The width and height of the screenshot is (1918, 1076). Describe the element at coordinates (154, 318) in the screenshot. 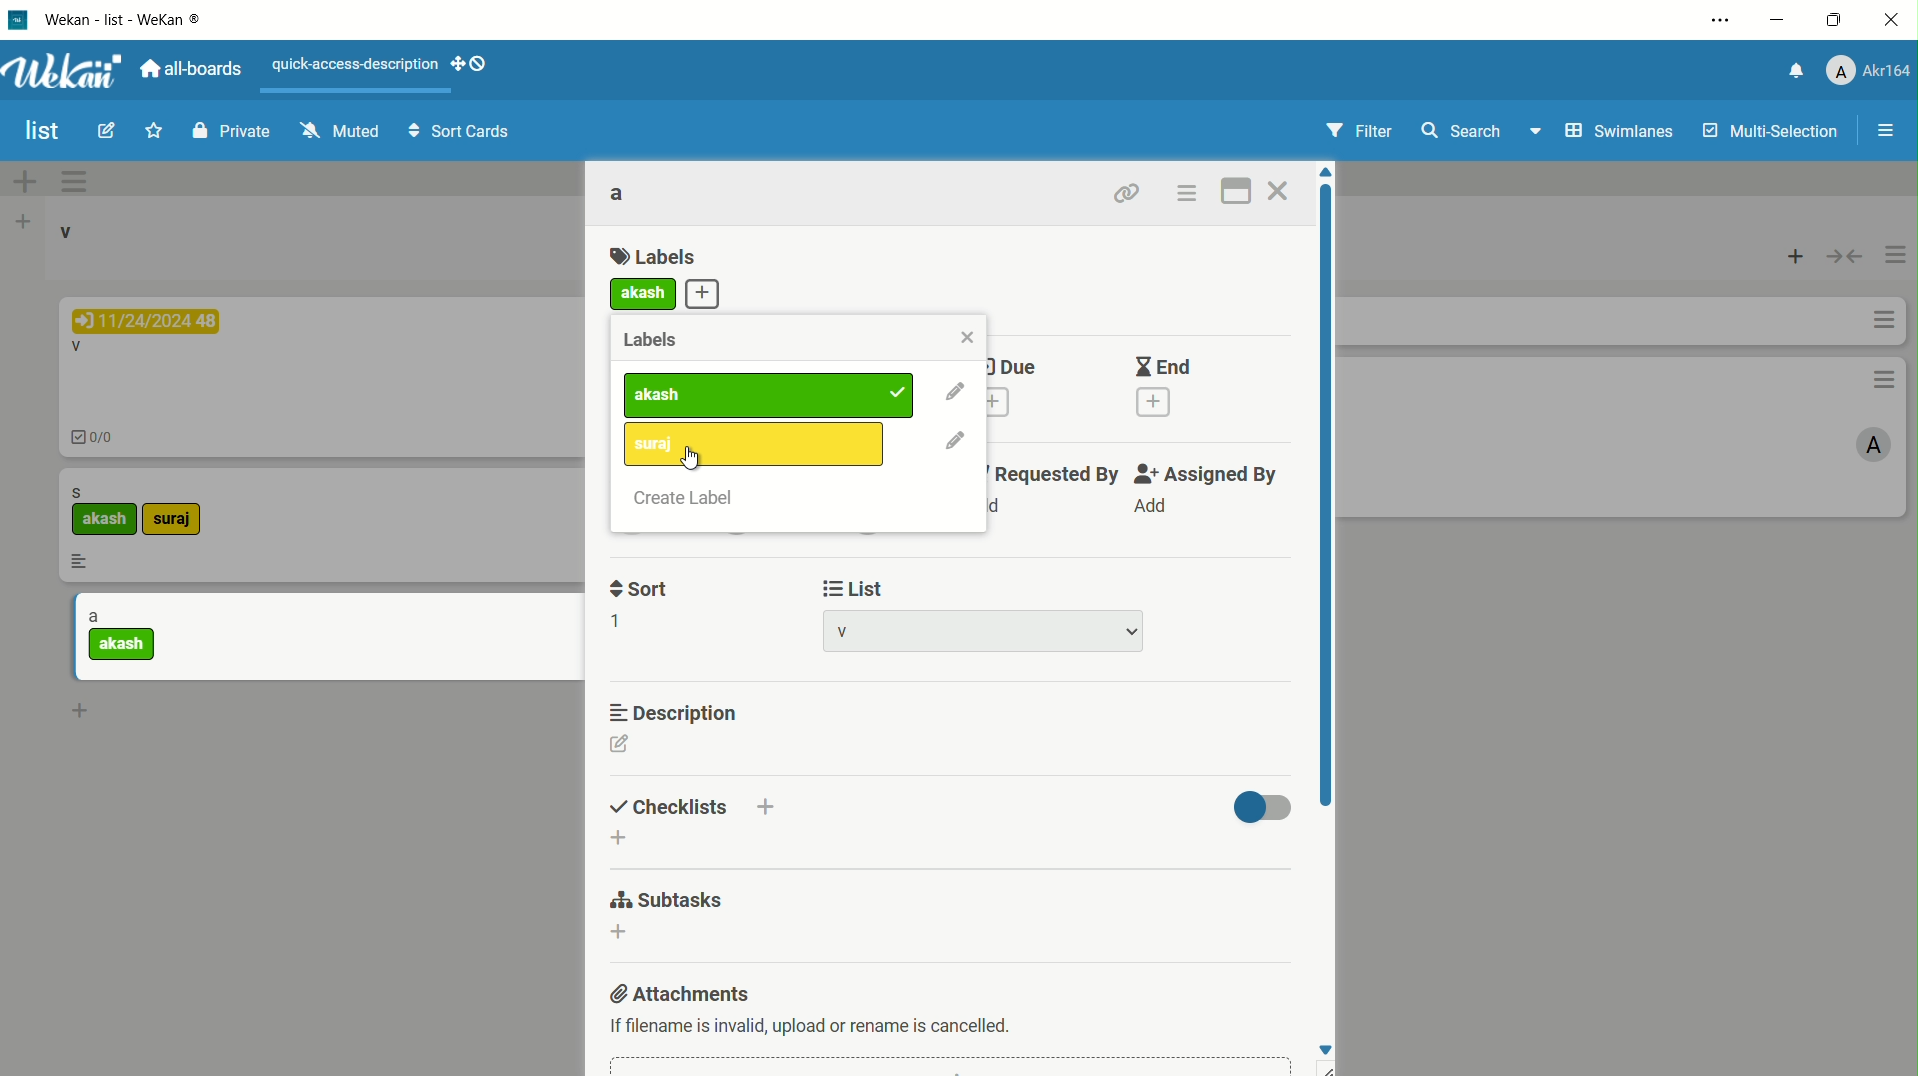

I see `11/24/2024 48 ` at that location.